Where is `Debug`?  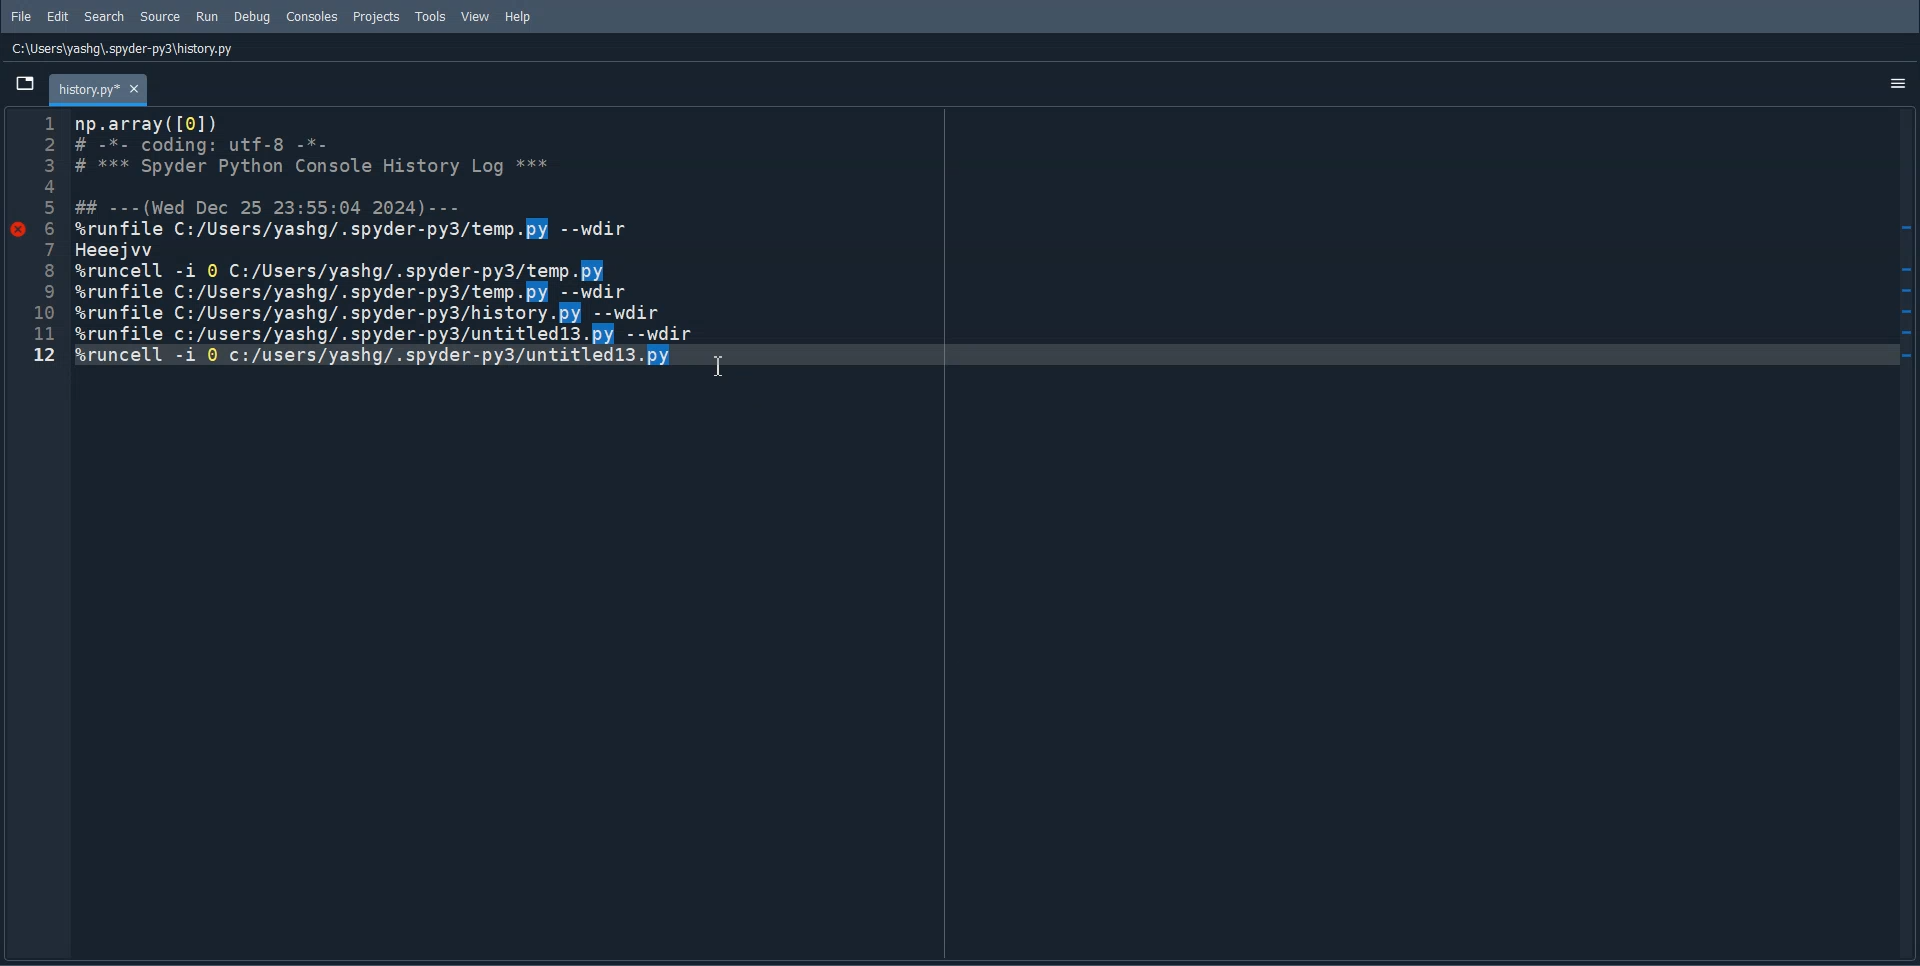 Debug is located at coordinates (253, 17).